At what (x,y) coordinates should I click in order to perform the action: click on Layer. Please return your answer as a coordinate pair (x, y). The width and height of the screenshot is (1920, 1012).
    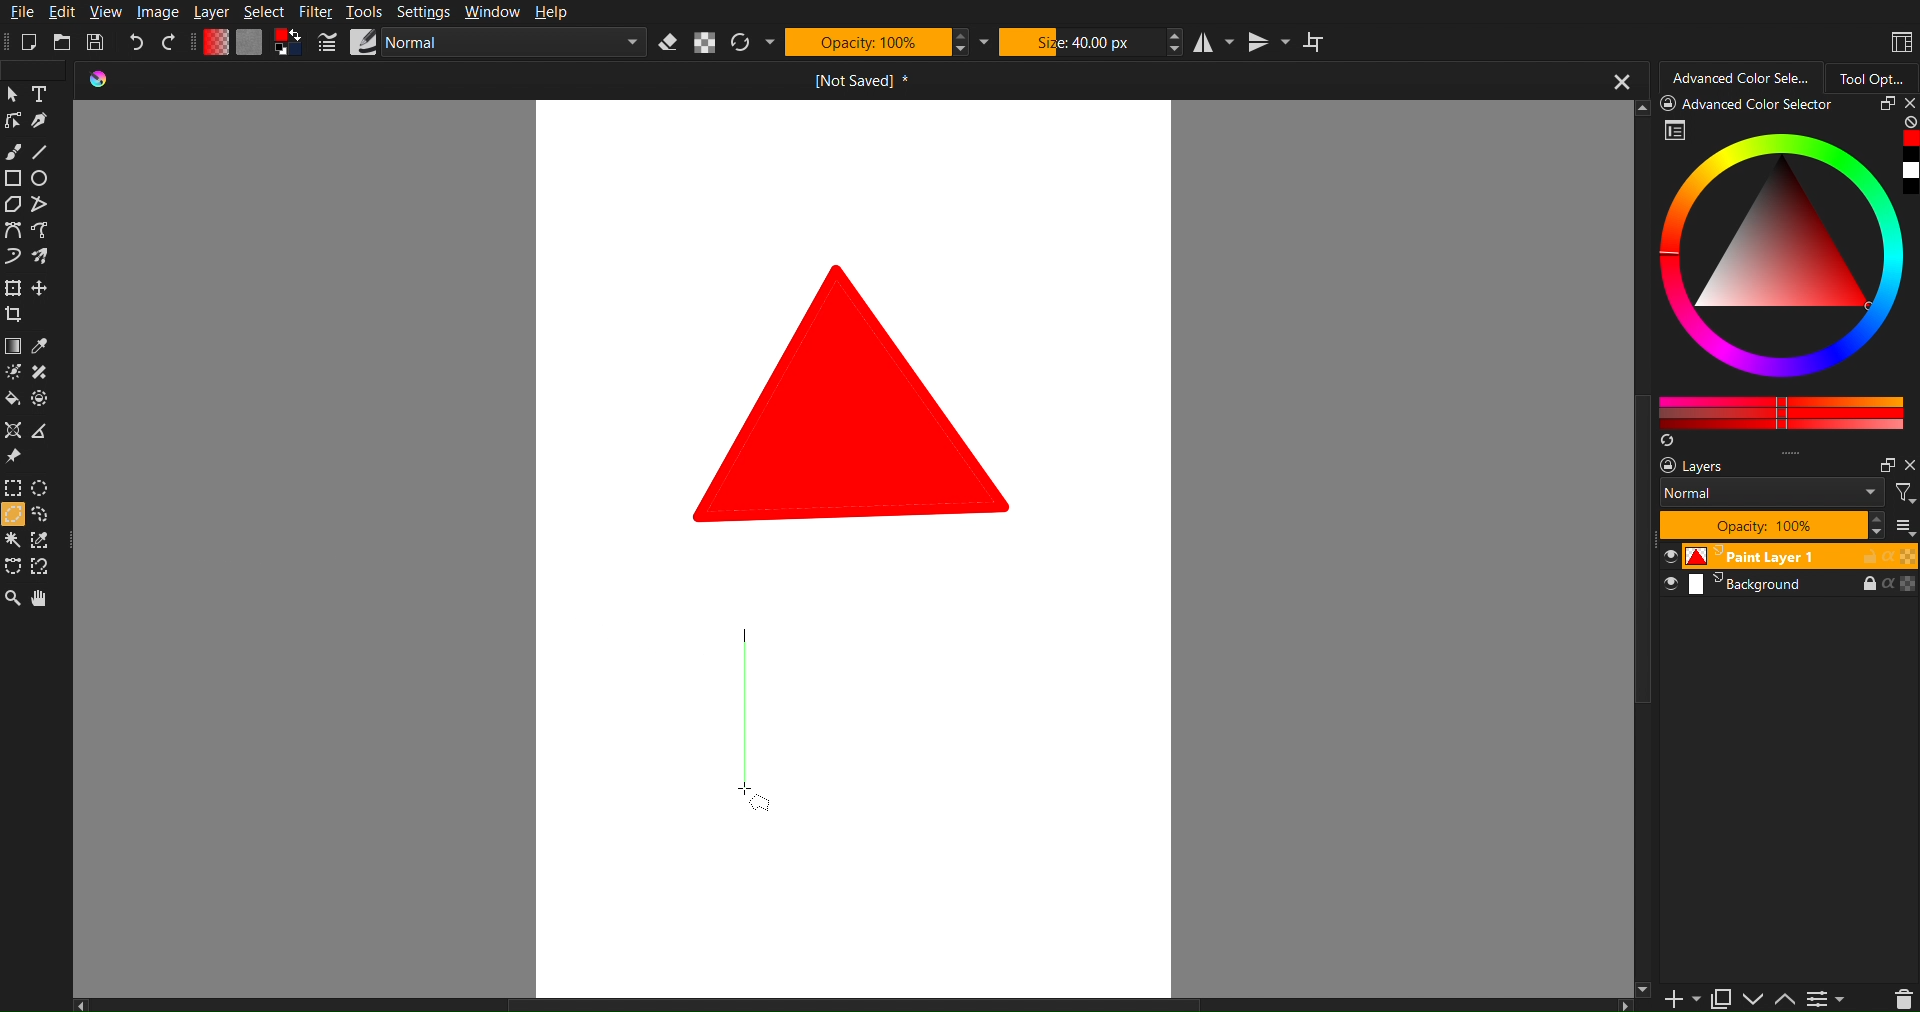
    Looking at the image, I should click on (210, 13).